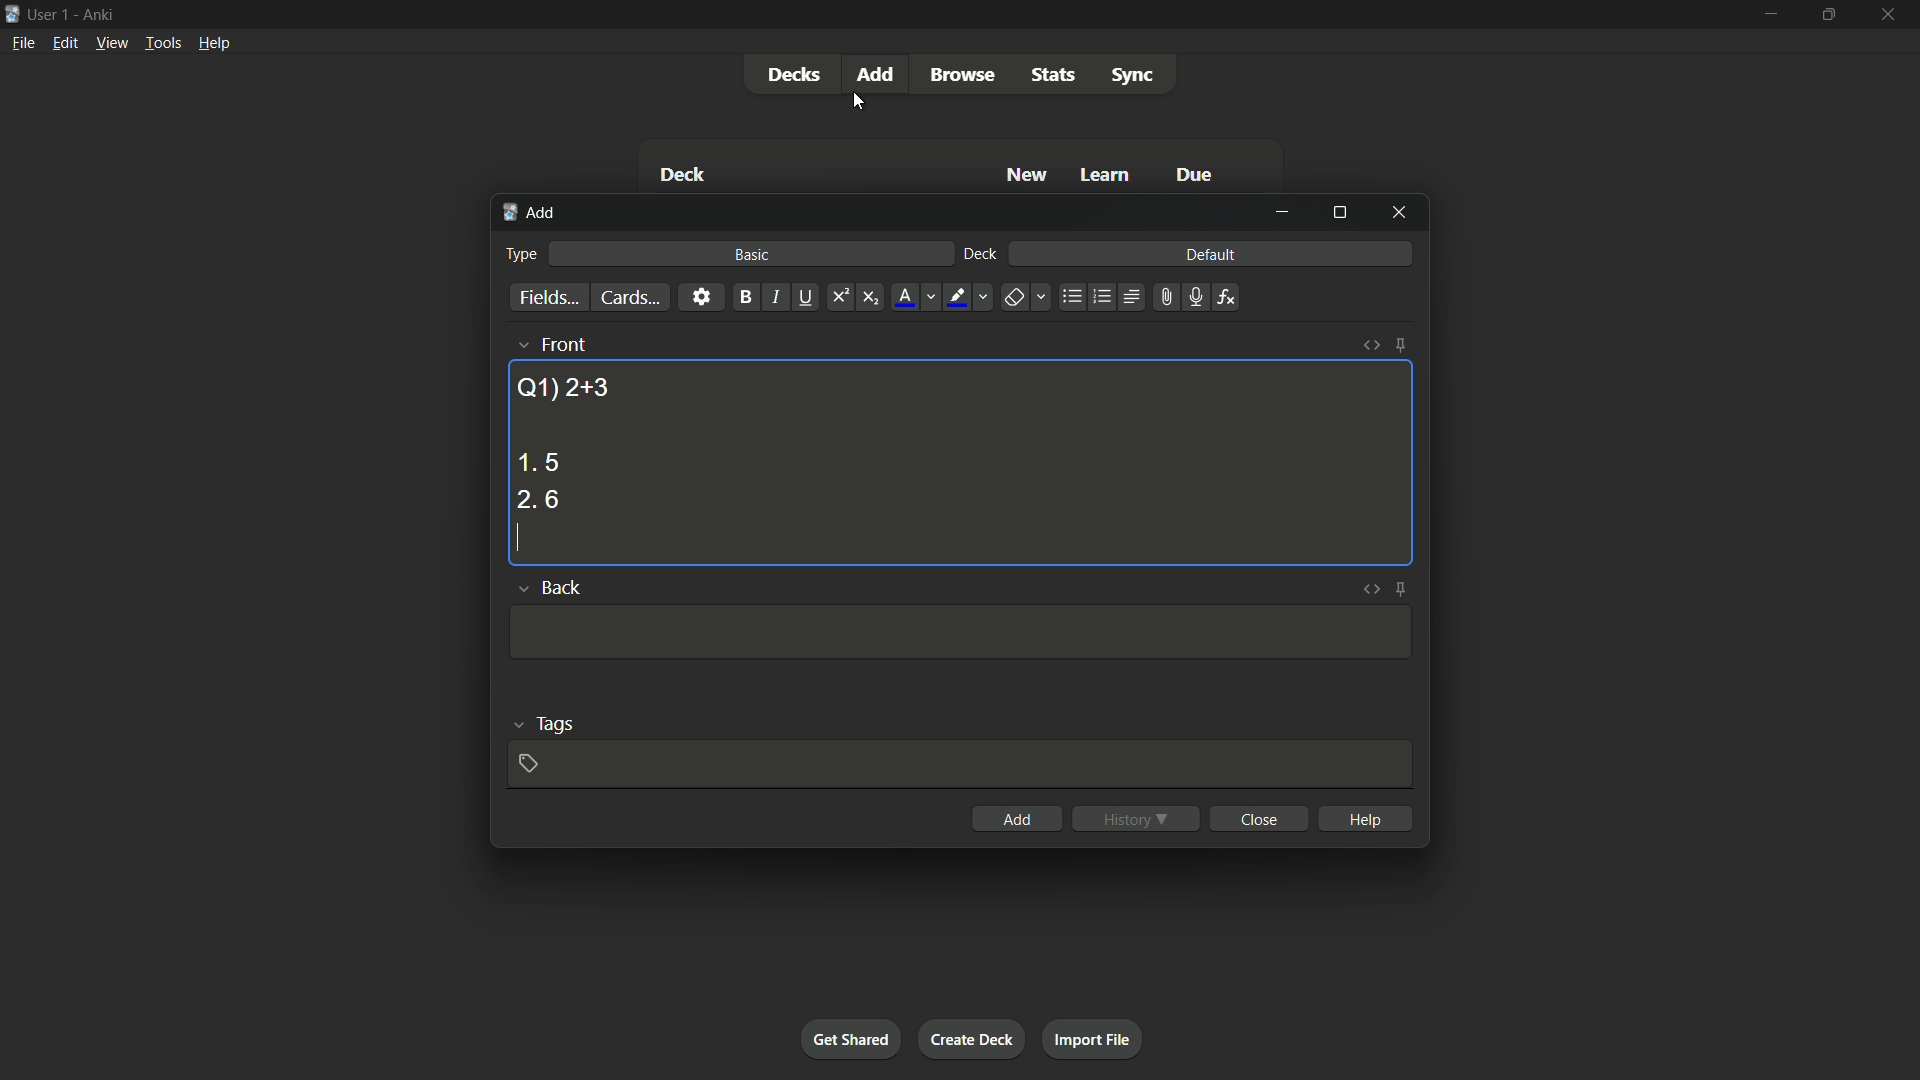 The width and height of the screenshot is (1920, 1080). What do you see at coordinates (1400, 345) in the screenshot?
I see `toggle sticky` at bounding box center [1400, 345].